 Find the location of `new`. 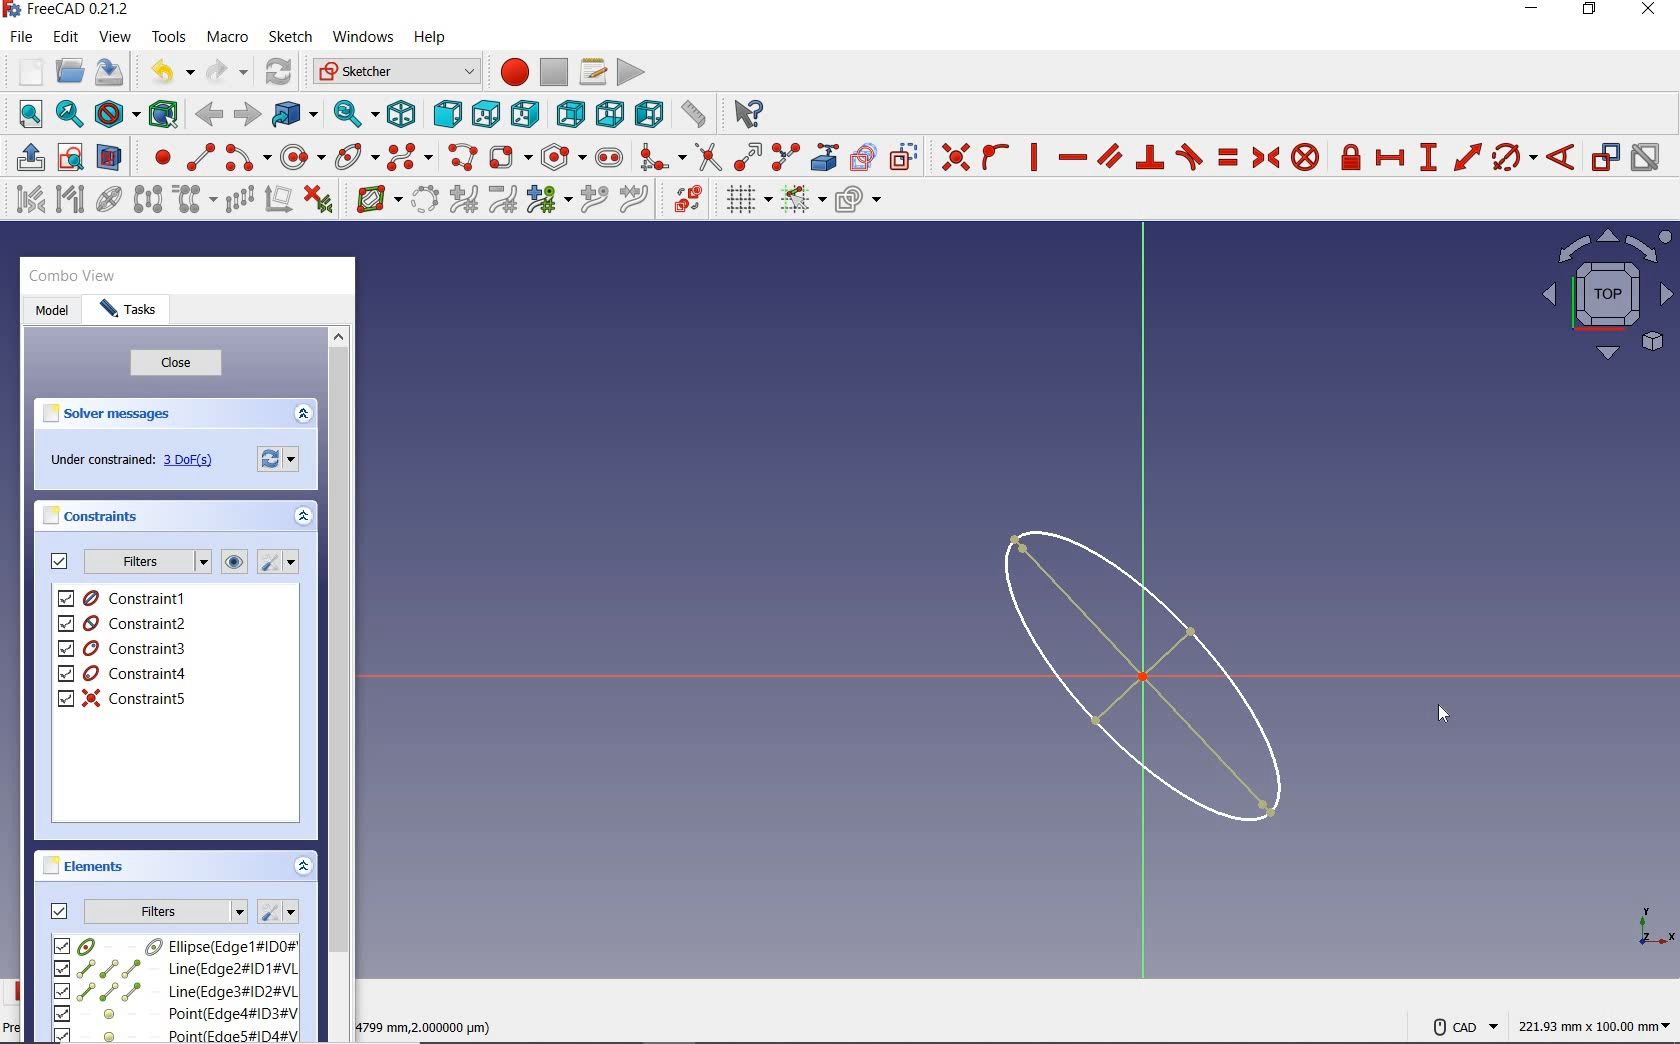

new is located at coordinates (25, 71).